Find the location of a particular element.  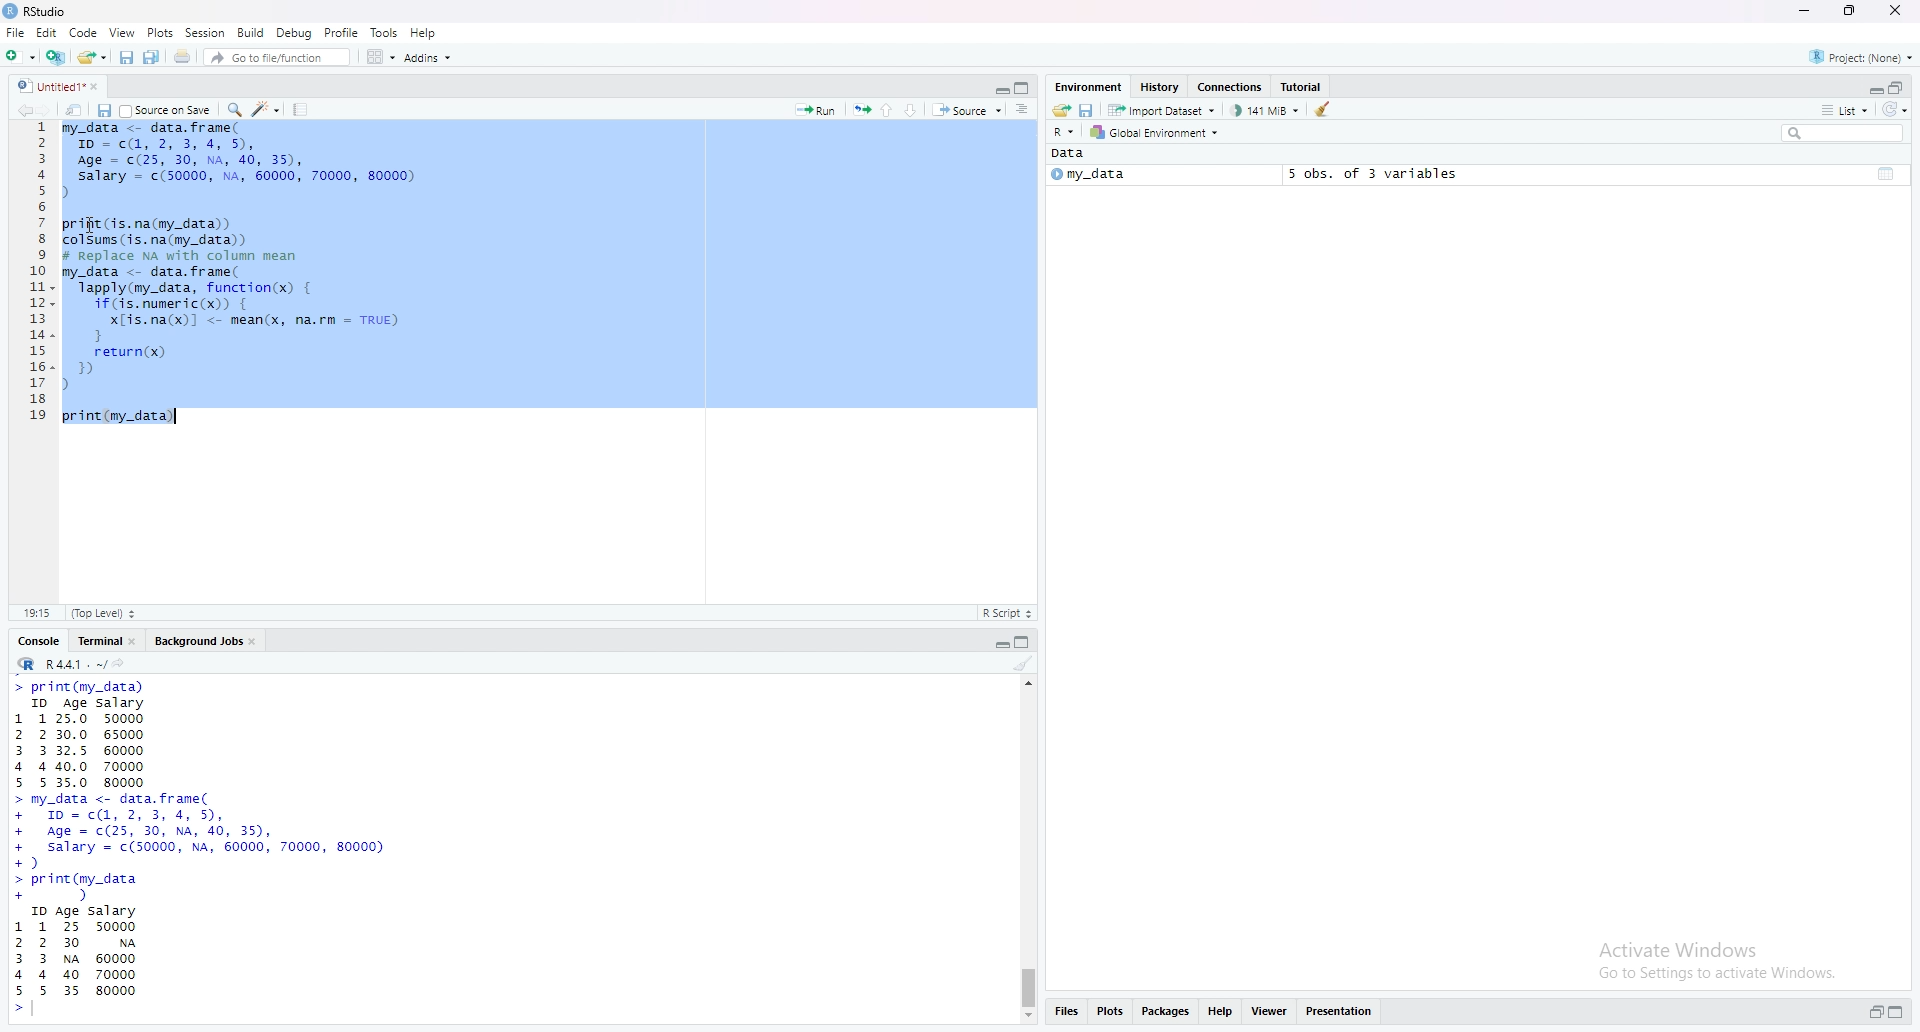

untitled1 is located at coordinates (57, 85).